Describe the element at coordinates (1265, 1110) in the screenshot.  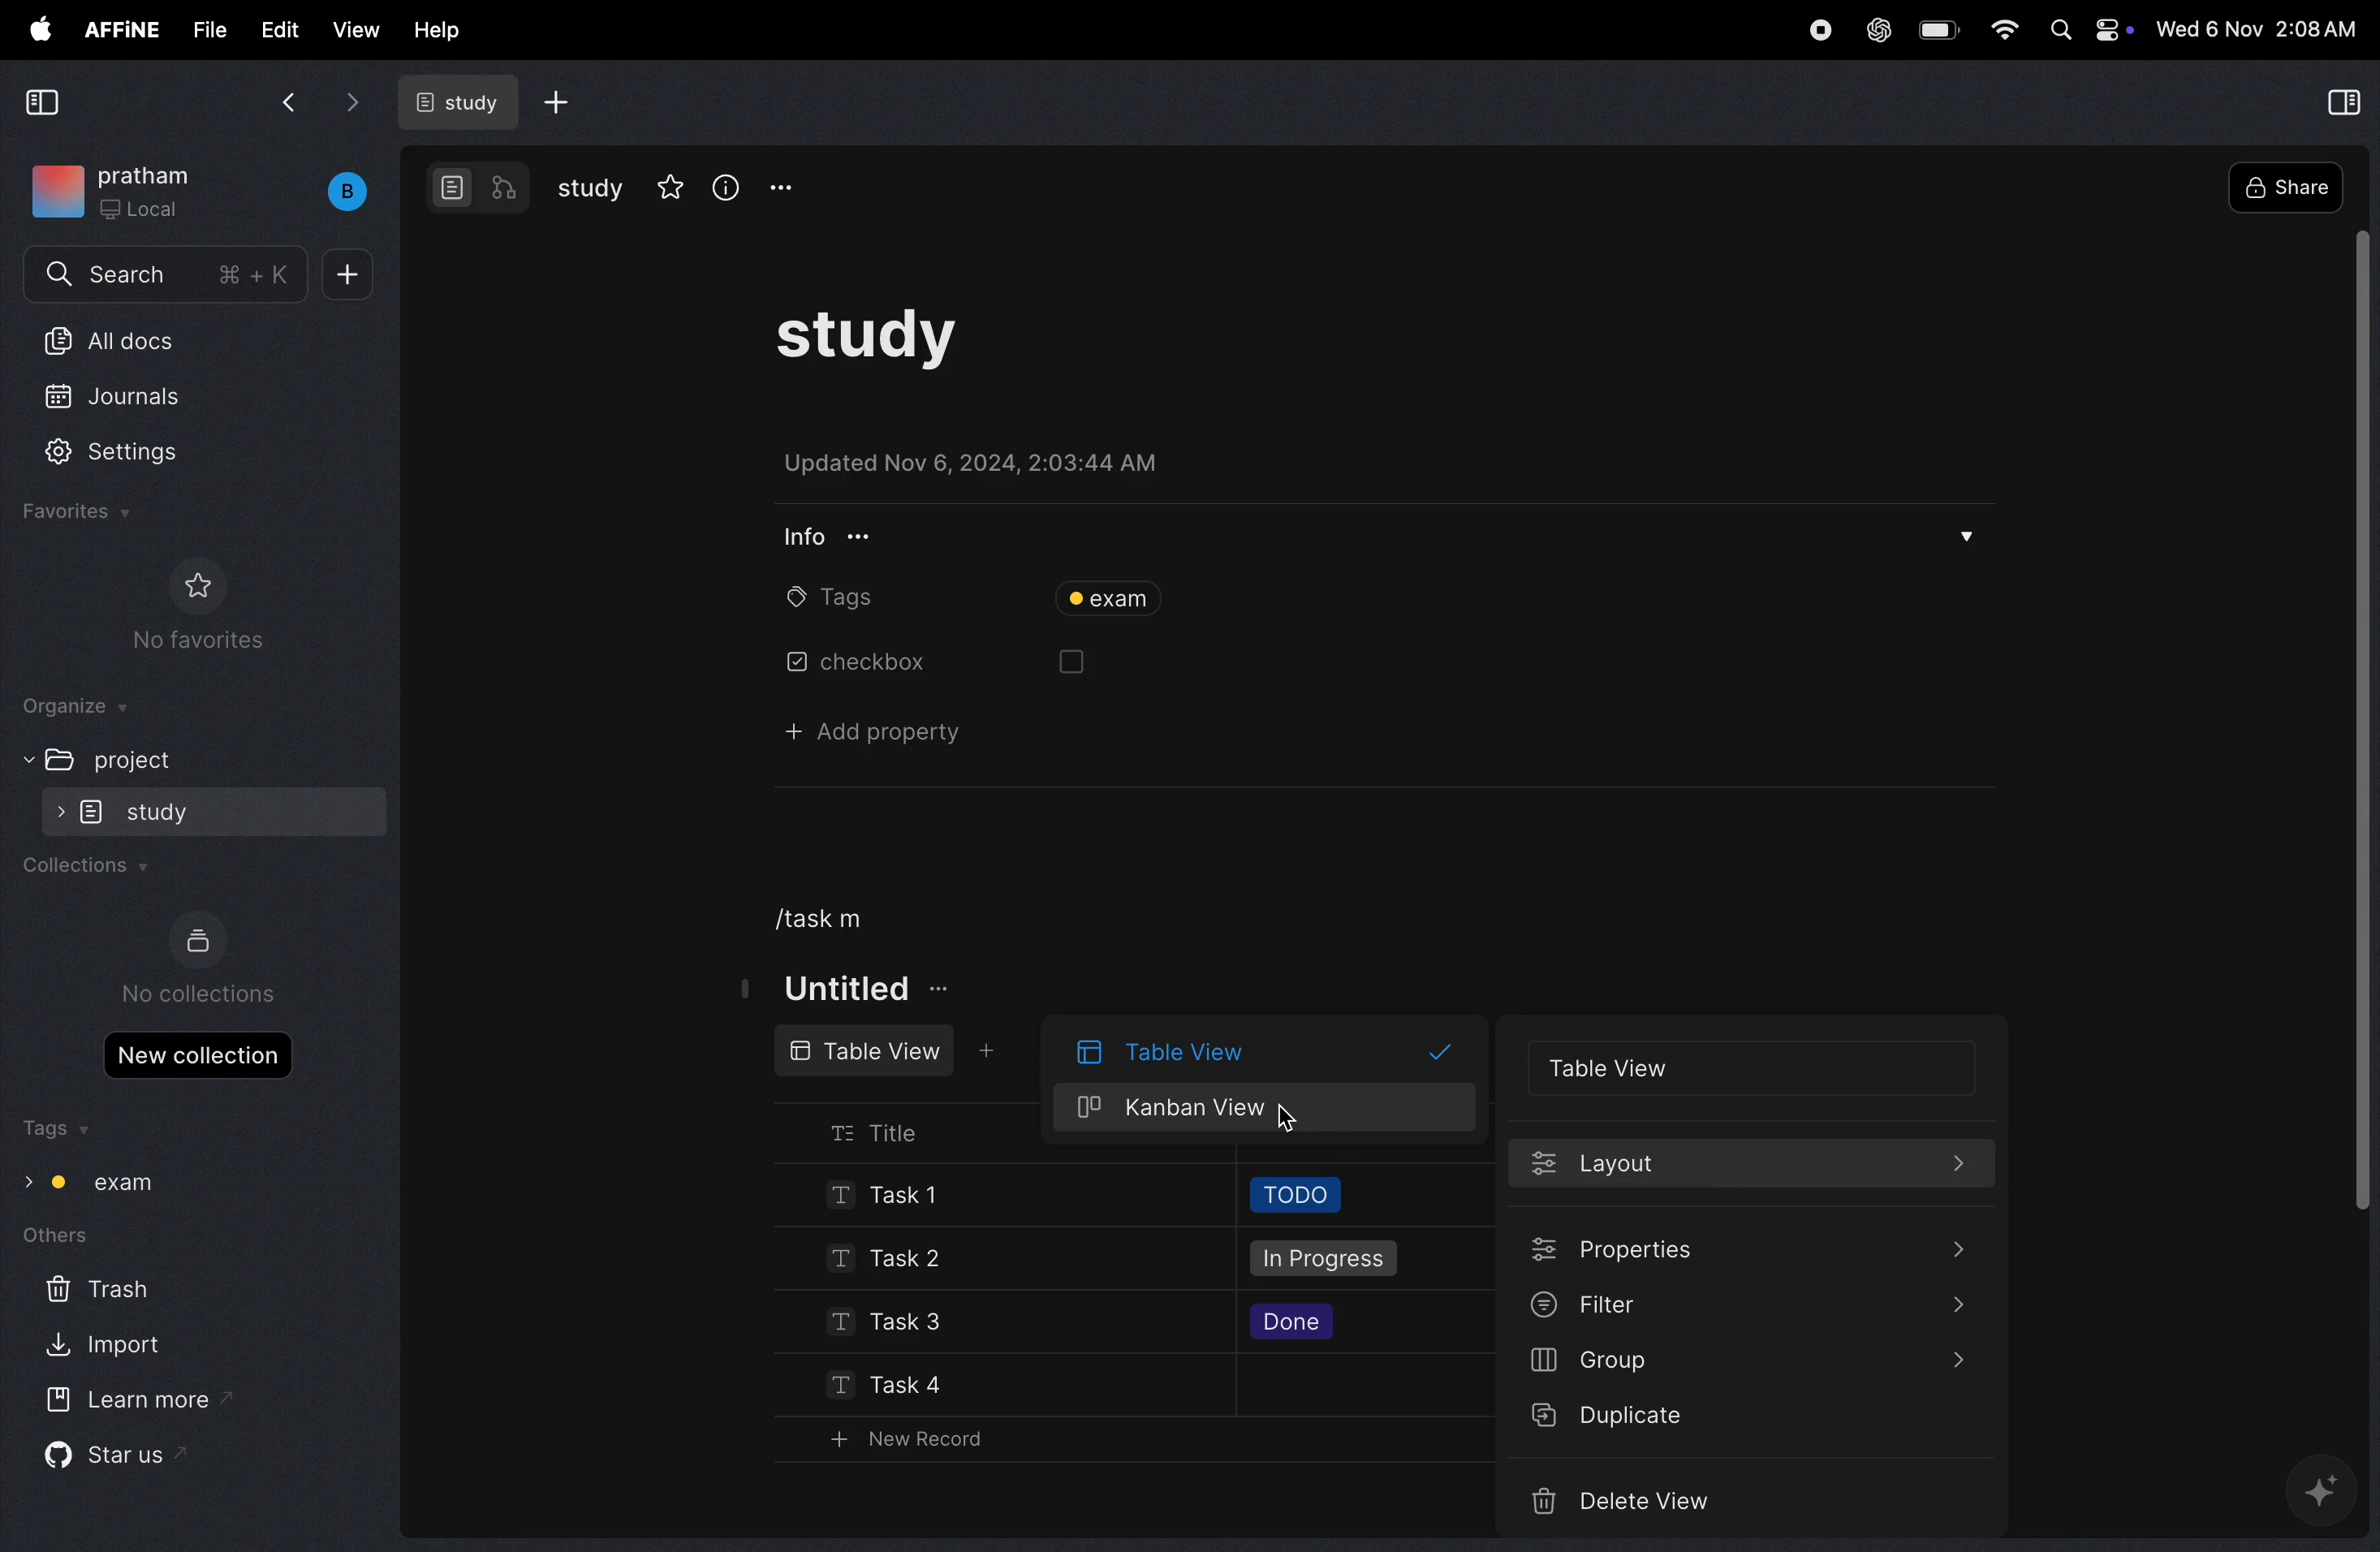
I see `kanban view` at that location.